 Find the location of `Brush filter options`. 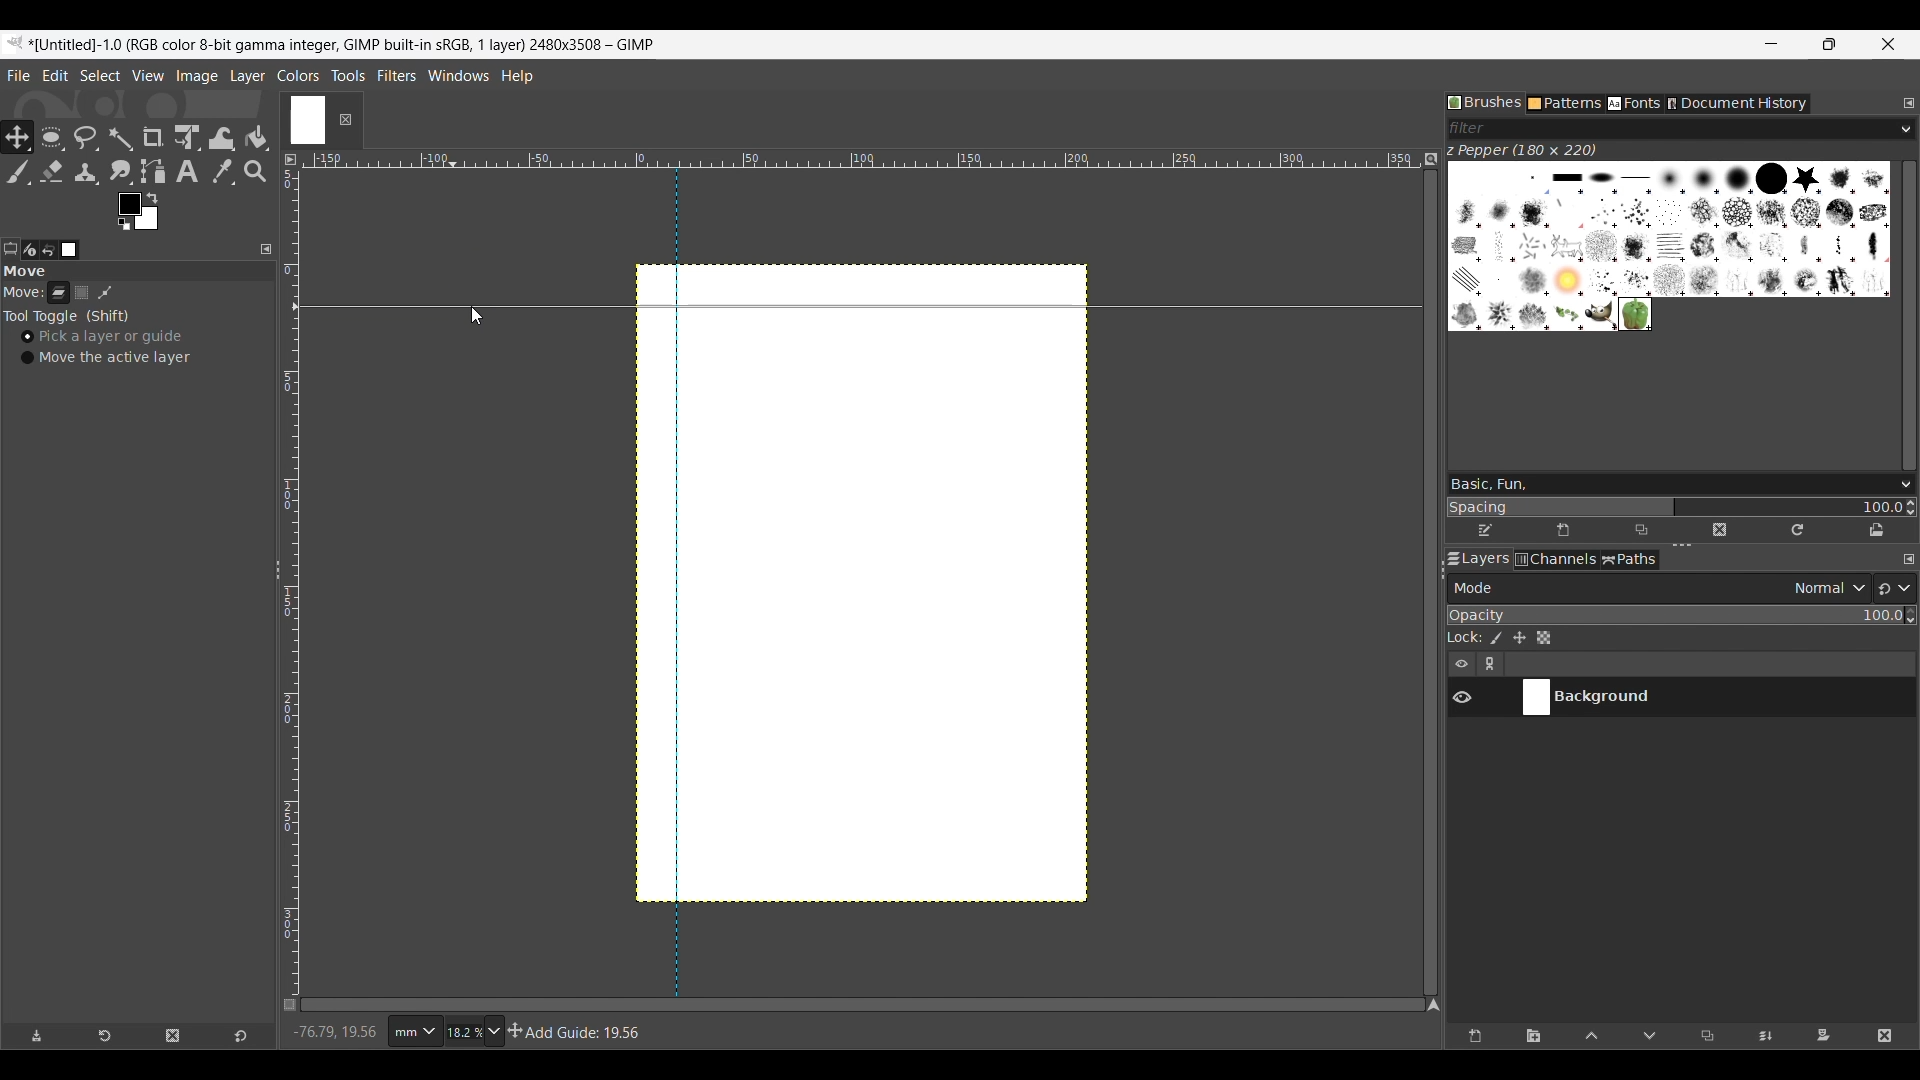

Brush filter options is located at coordinates (1906, 130).